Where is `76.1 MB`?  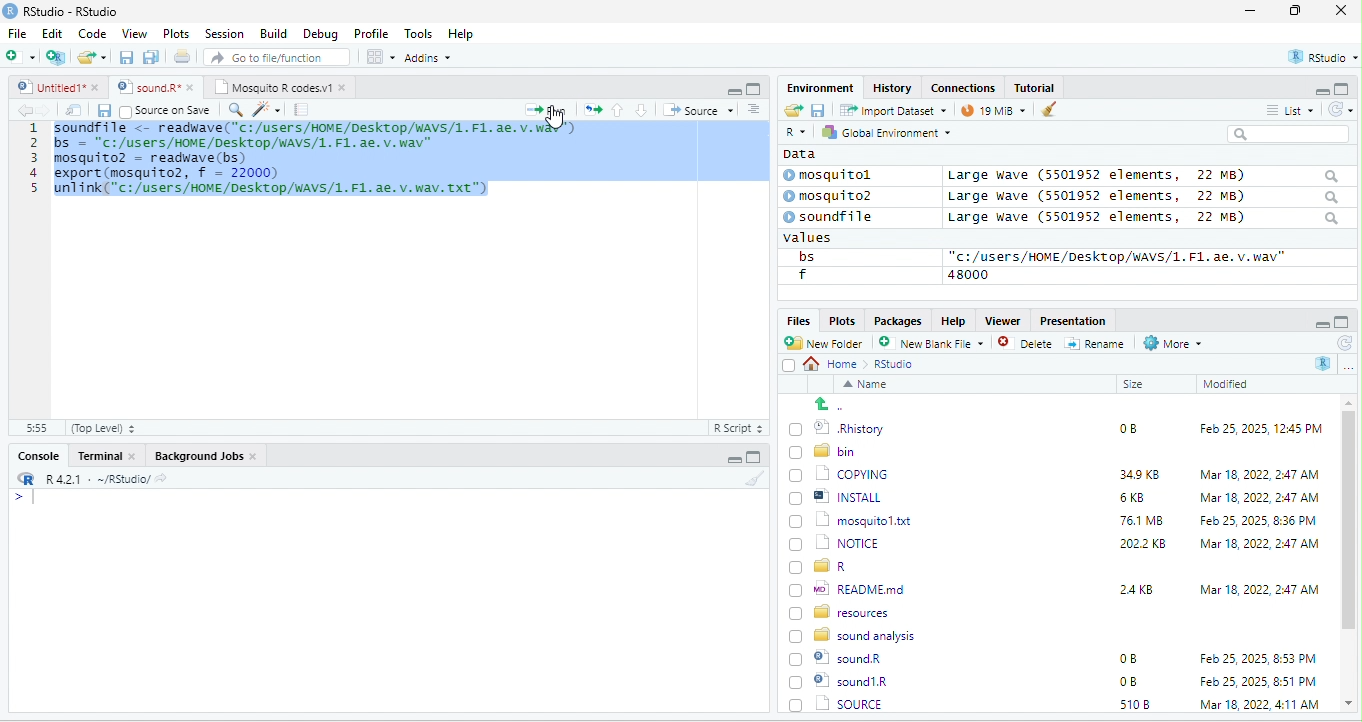 76.1 MB is located at coordinates (1141, 519).